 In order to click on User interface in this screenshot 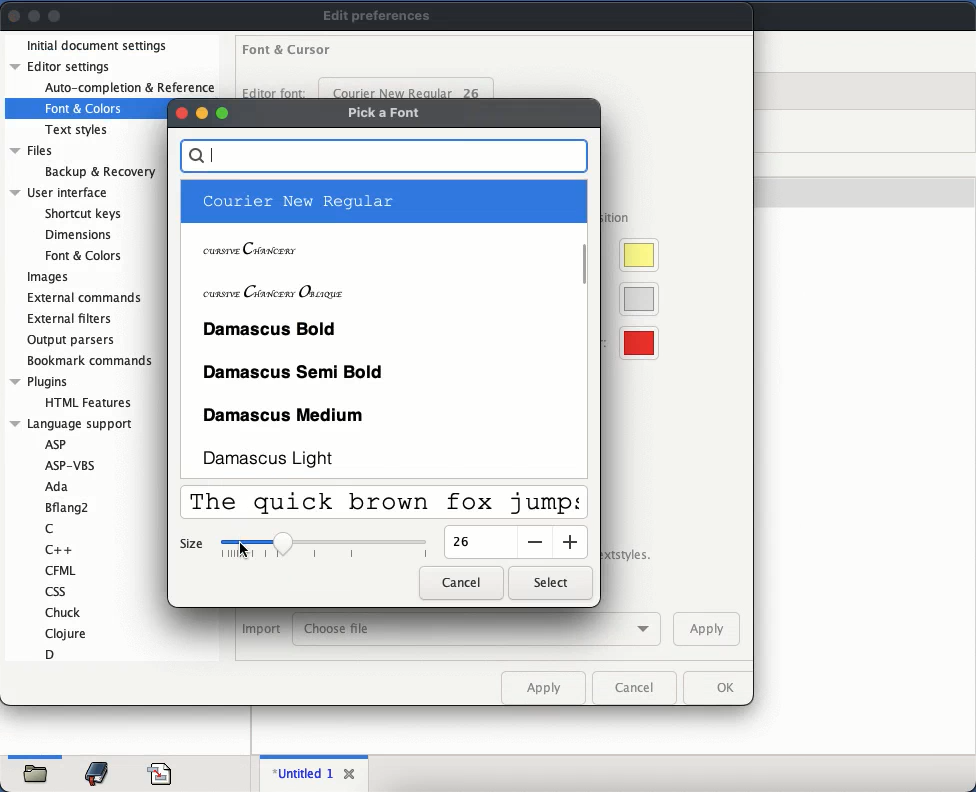, I will do `click(58, 191)`.